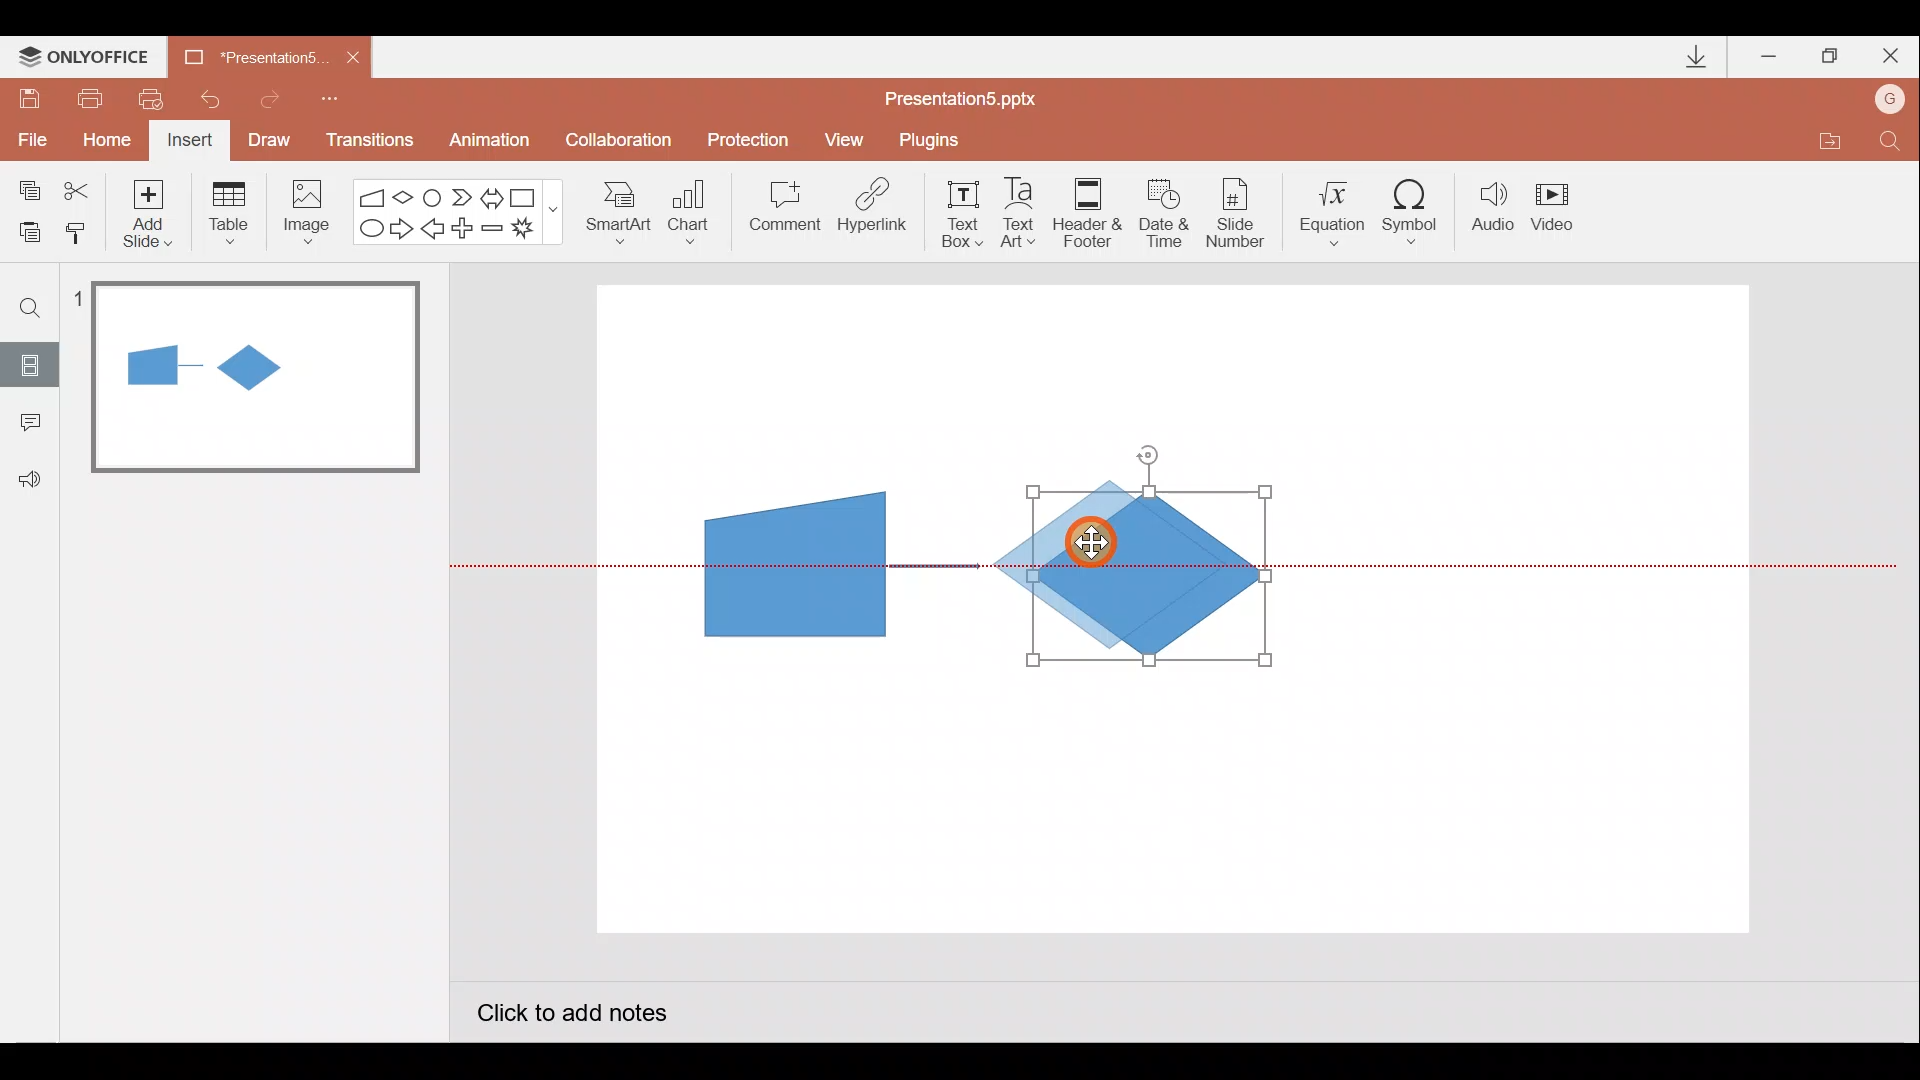  What do you see at coordinates (406, 197) in the screenshot?
I see `Flow chart-decision` at bounding box center [406, 197].